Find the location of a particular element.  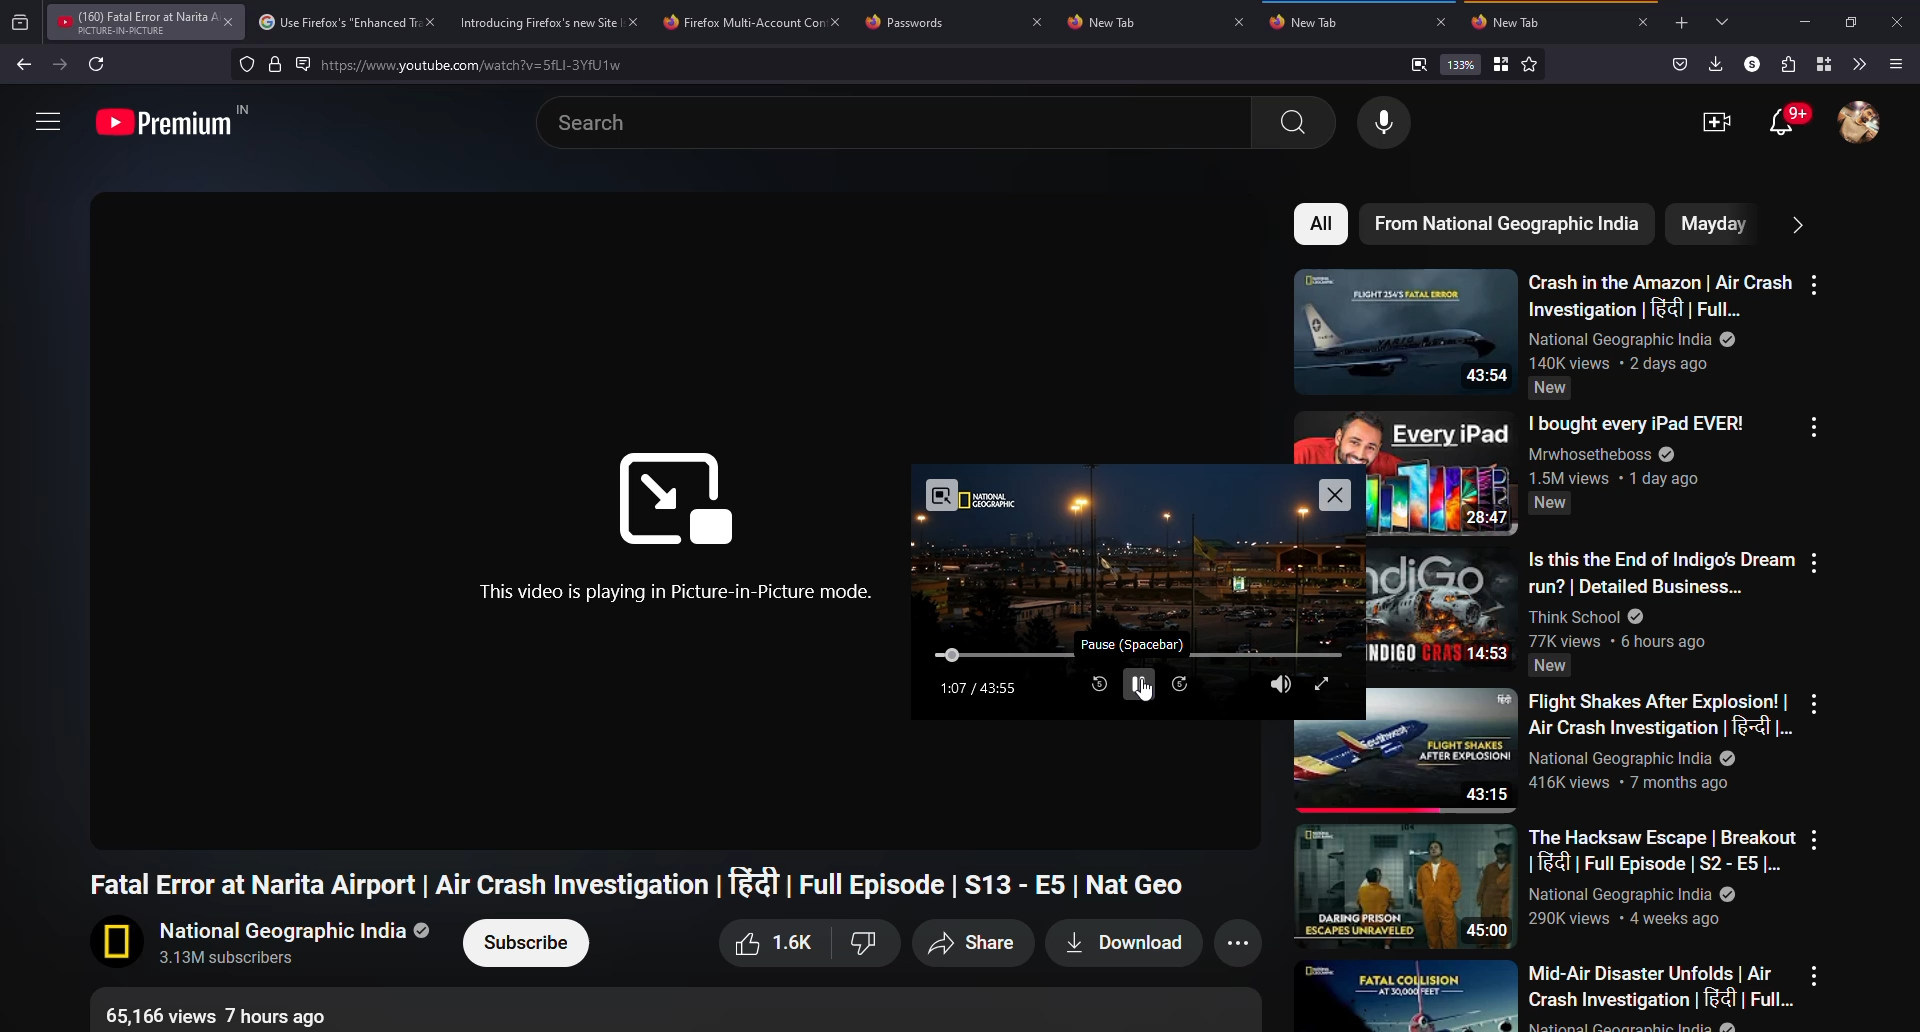

menu is located at coordinates (1899, 64).